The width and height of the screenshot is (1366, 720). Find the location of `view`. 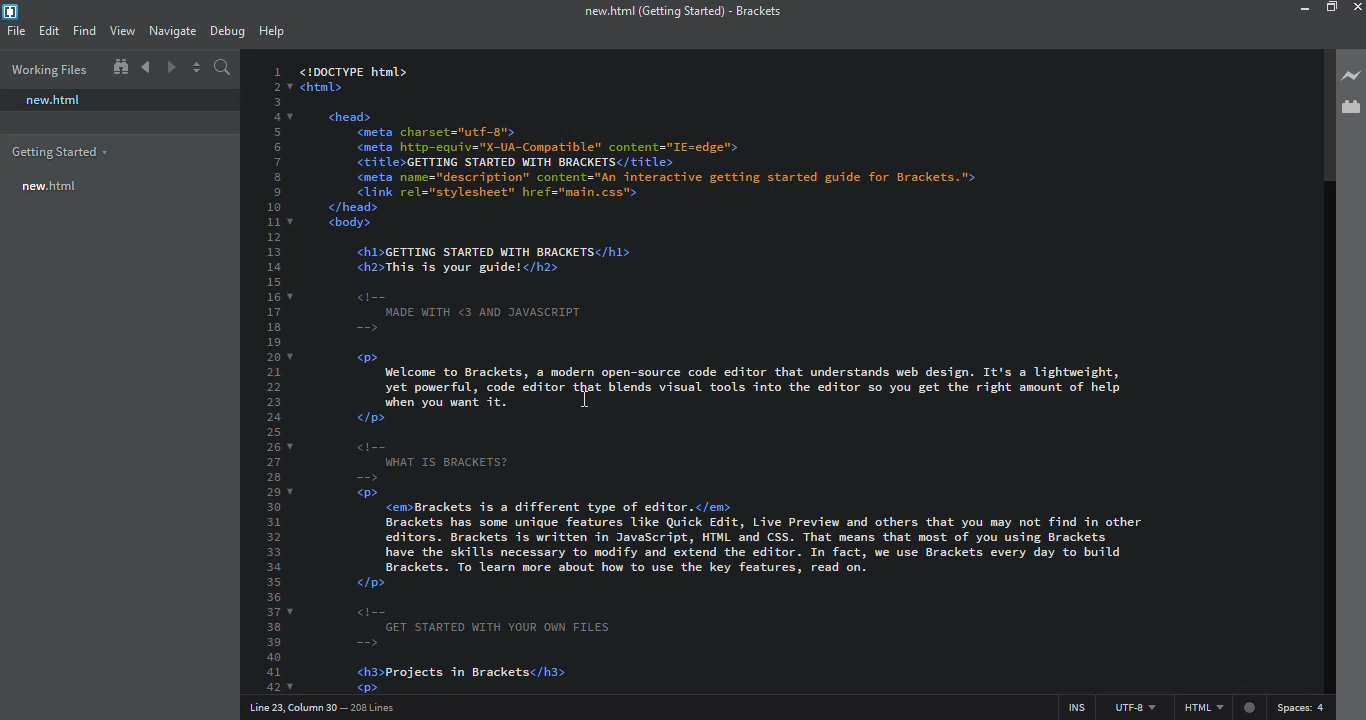

view is located at coordinates (125, 30).